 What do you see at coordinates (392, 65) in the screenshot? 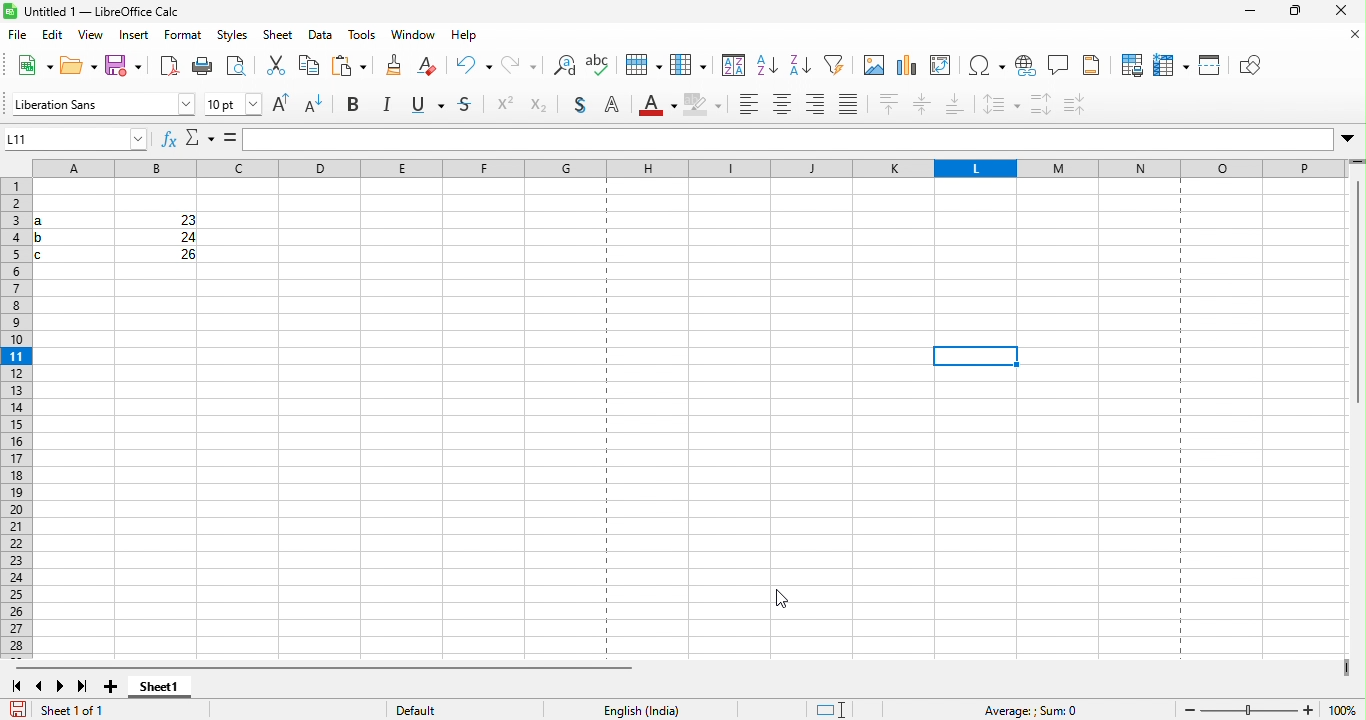
I see `clear direct formatting` at bounding box center [392, 65].